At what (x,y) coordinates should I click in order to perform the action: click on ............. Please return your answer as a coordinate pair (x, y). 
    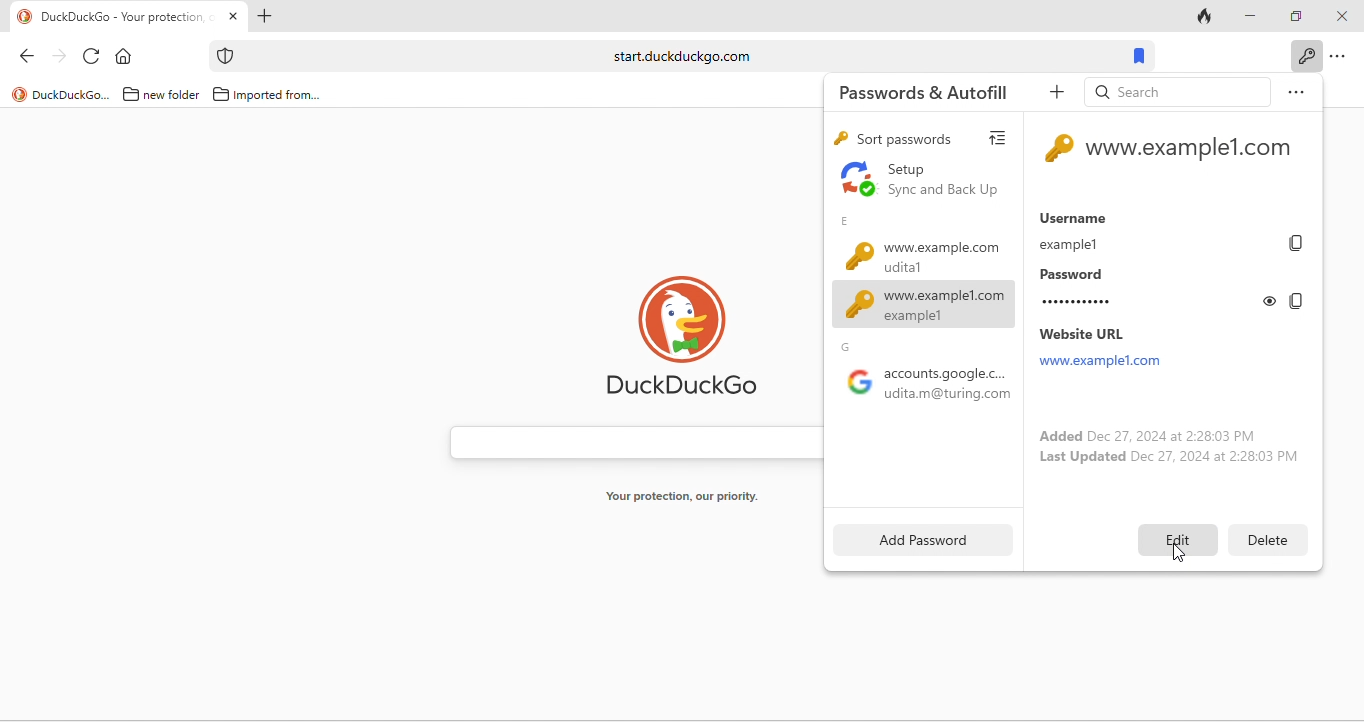
    Looking at the image, I should click on (1077, 302).